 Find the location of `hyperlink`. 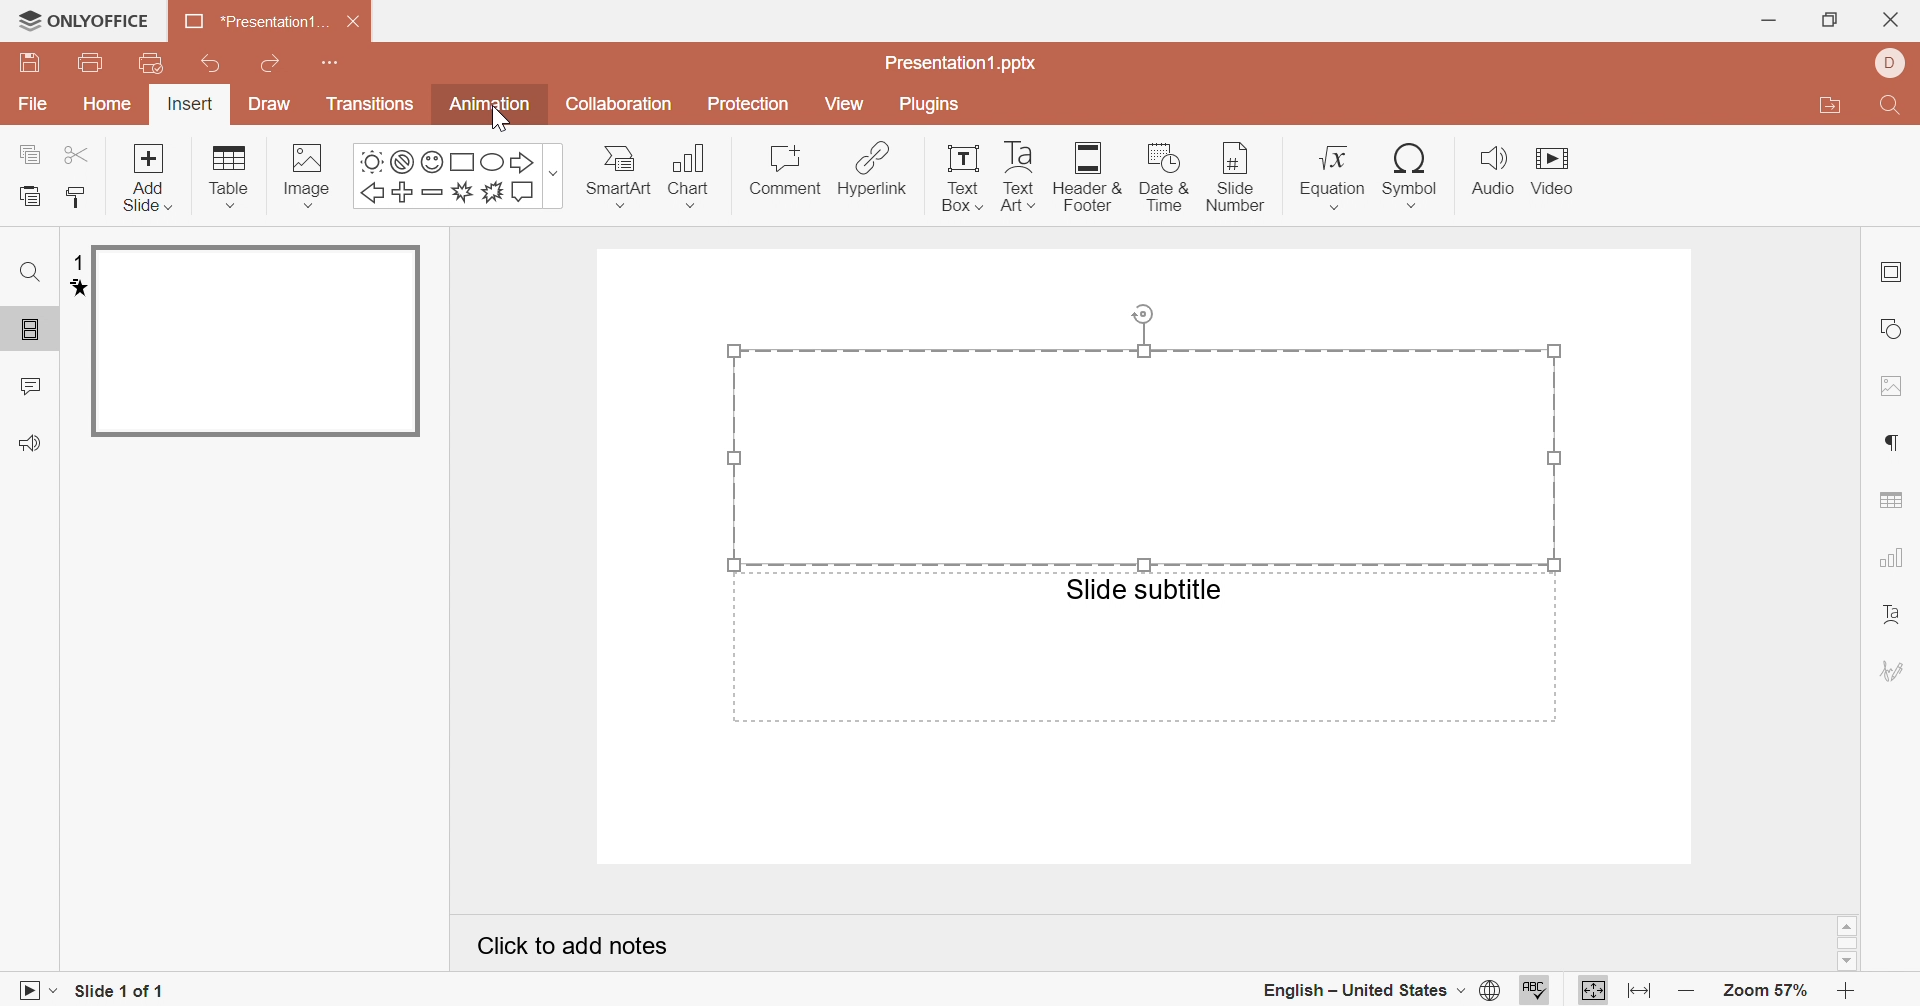

hyperlink is located at coordinates (871, 167).